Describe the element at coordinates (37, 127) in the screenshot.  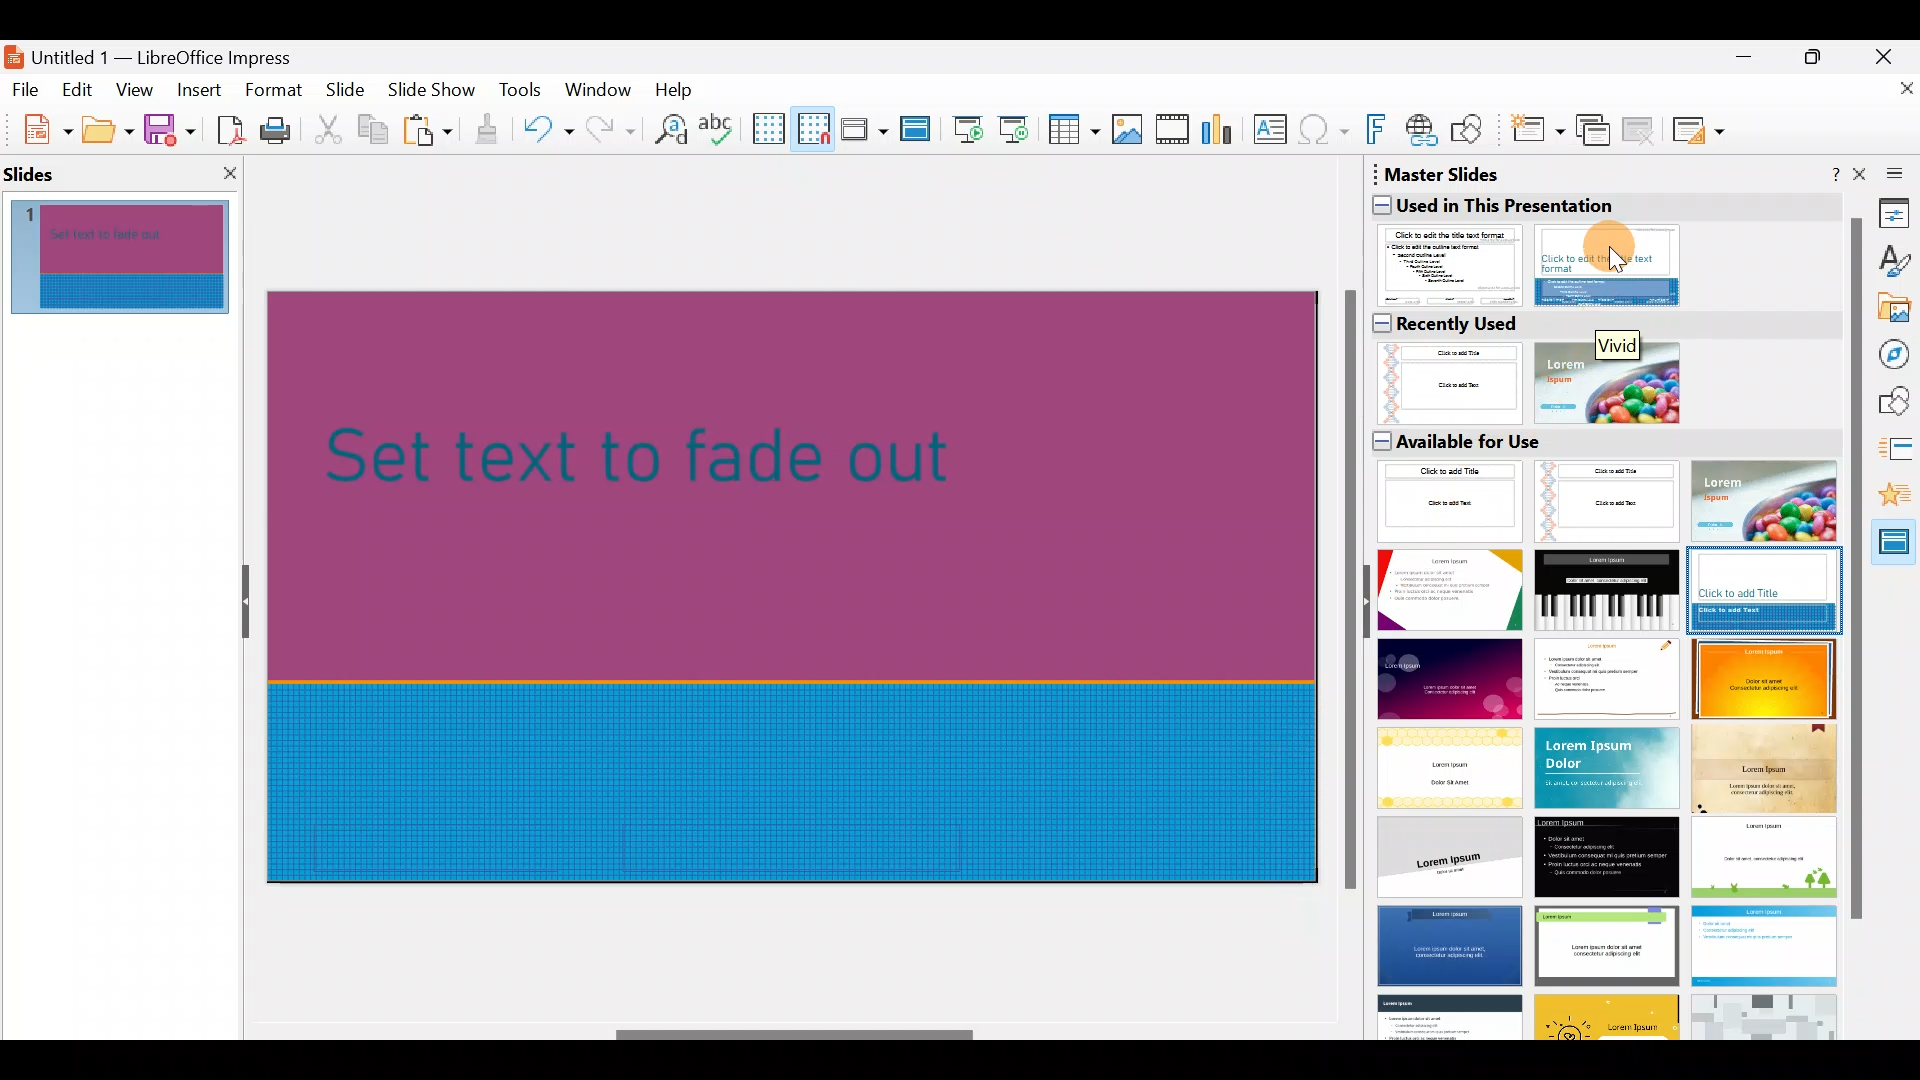
I see `New` at that location.